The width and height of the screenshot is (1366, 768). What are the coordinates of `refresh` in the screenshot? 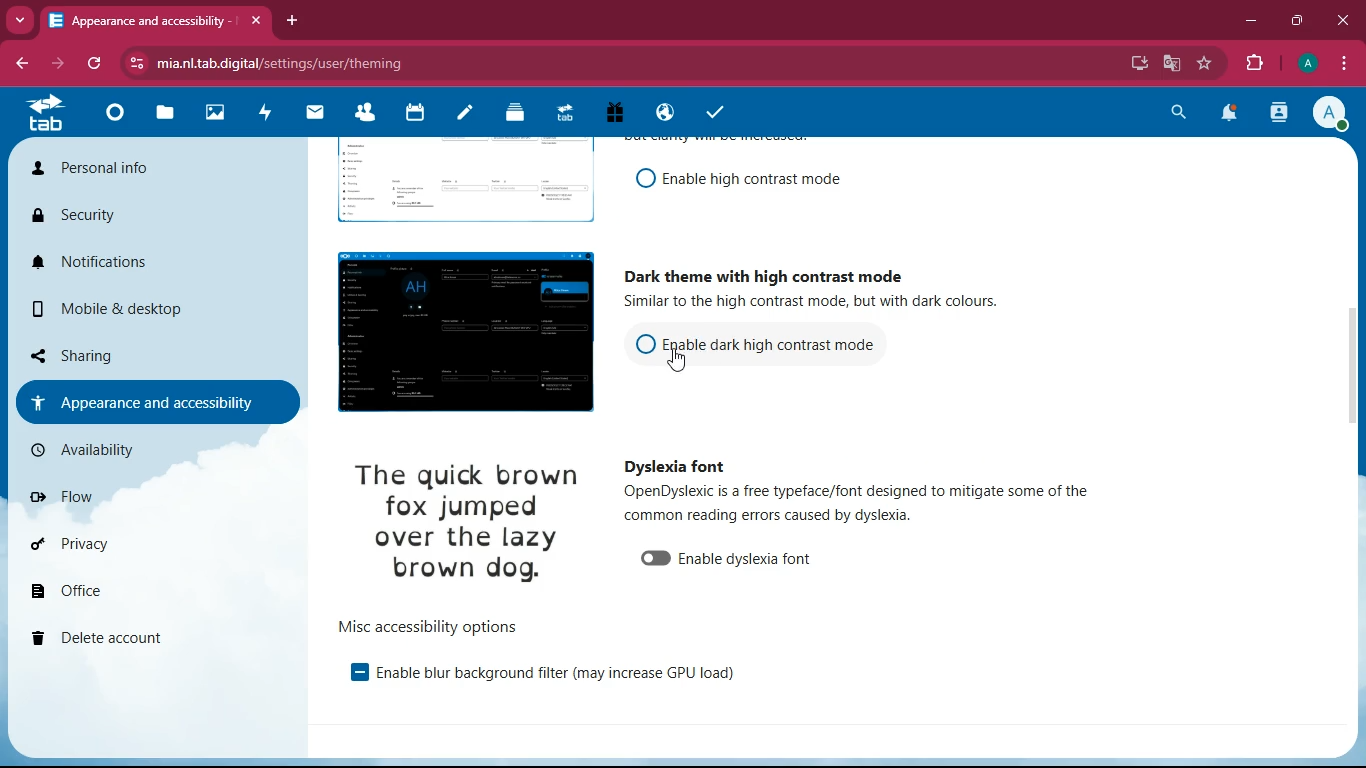 It's located at (91, 65).